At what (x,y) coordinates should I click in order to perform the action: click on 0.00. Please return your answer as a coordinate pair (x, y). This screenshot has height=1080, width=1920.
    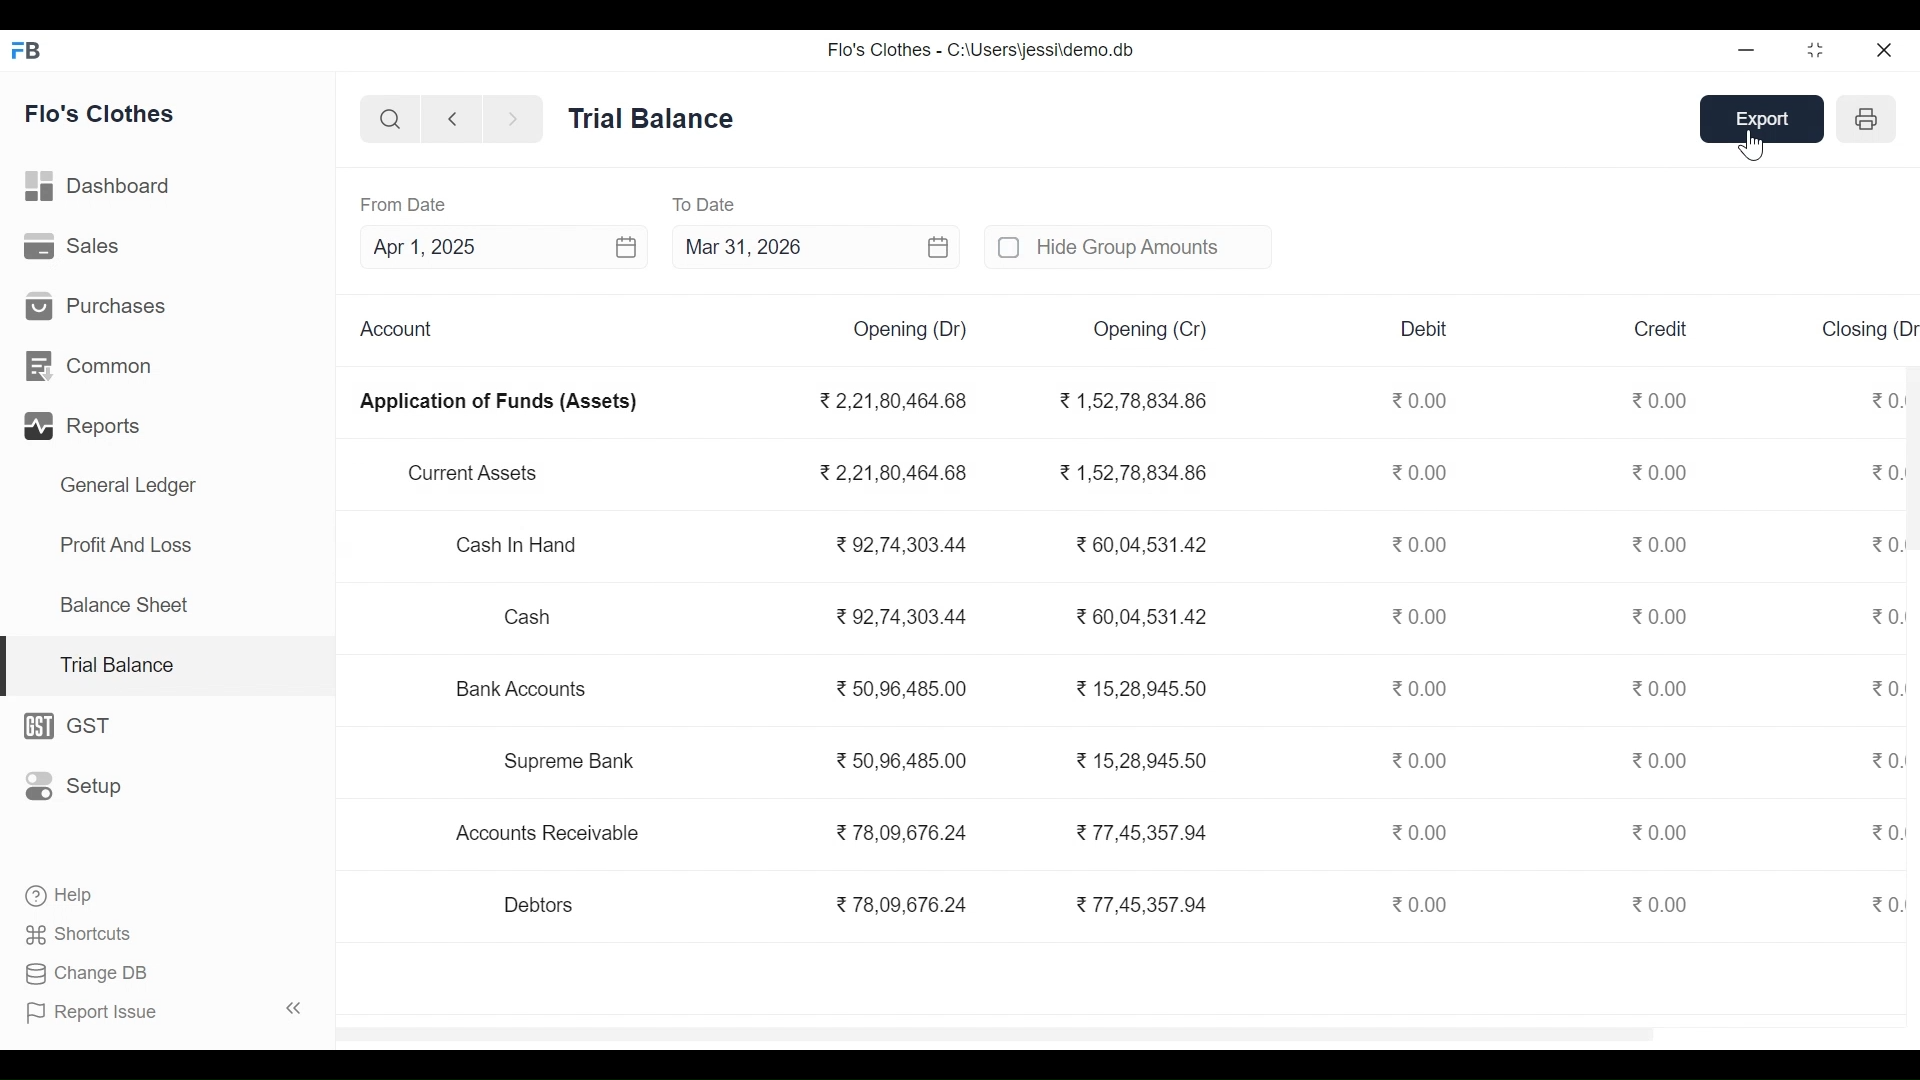
    Looking at the image, I should click on (1663, 544).